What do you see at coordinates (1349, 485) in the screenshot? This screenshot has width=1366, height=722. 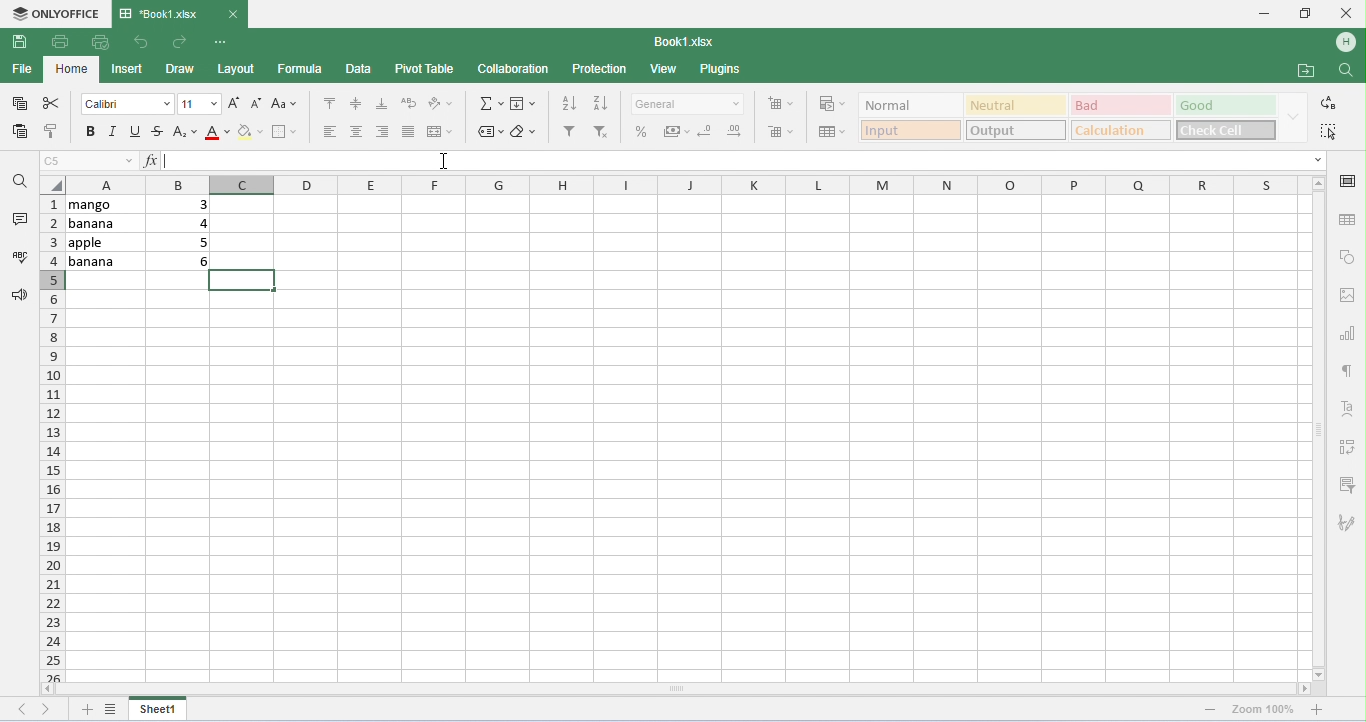 I see `slicer` at bounding box center [1349, 485].